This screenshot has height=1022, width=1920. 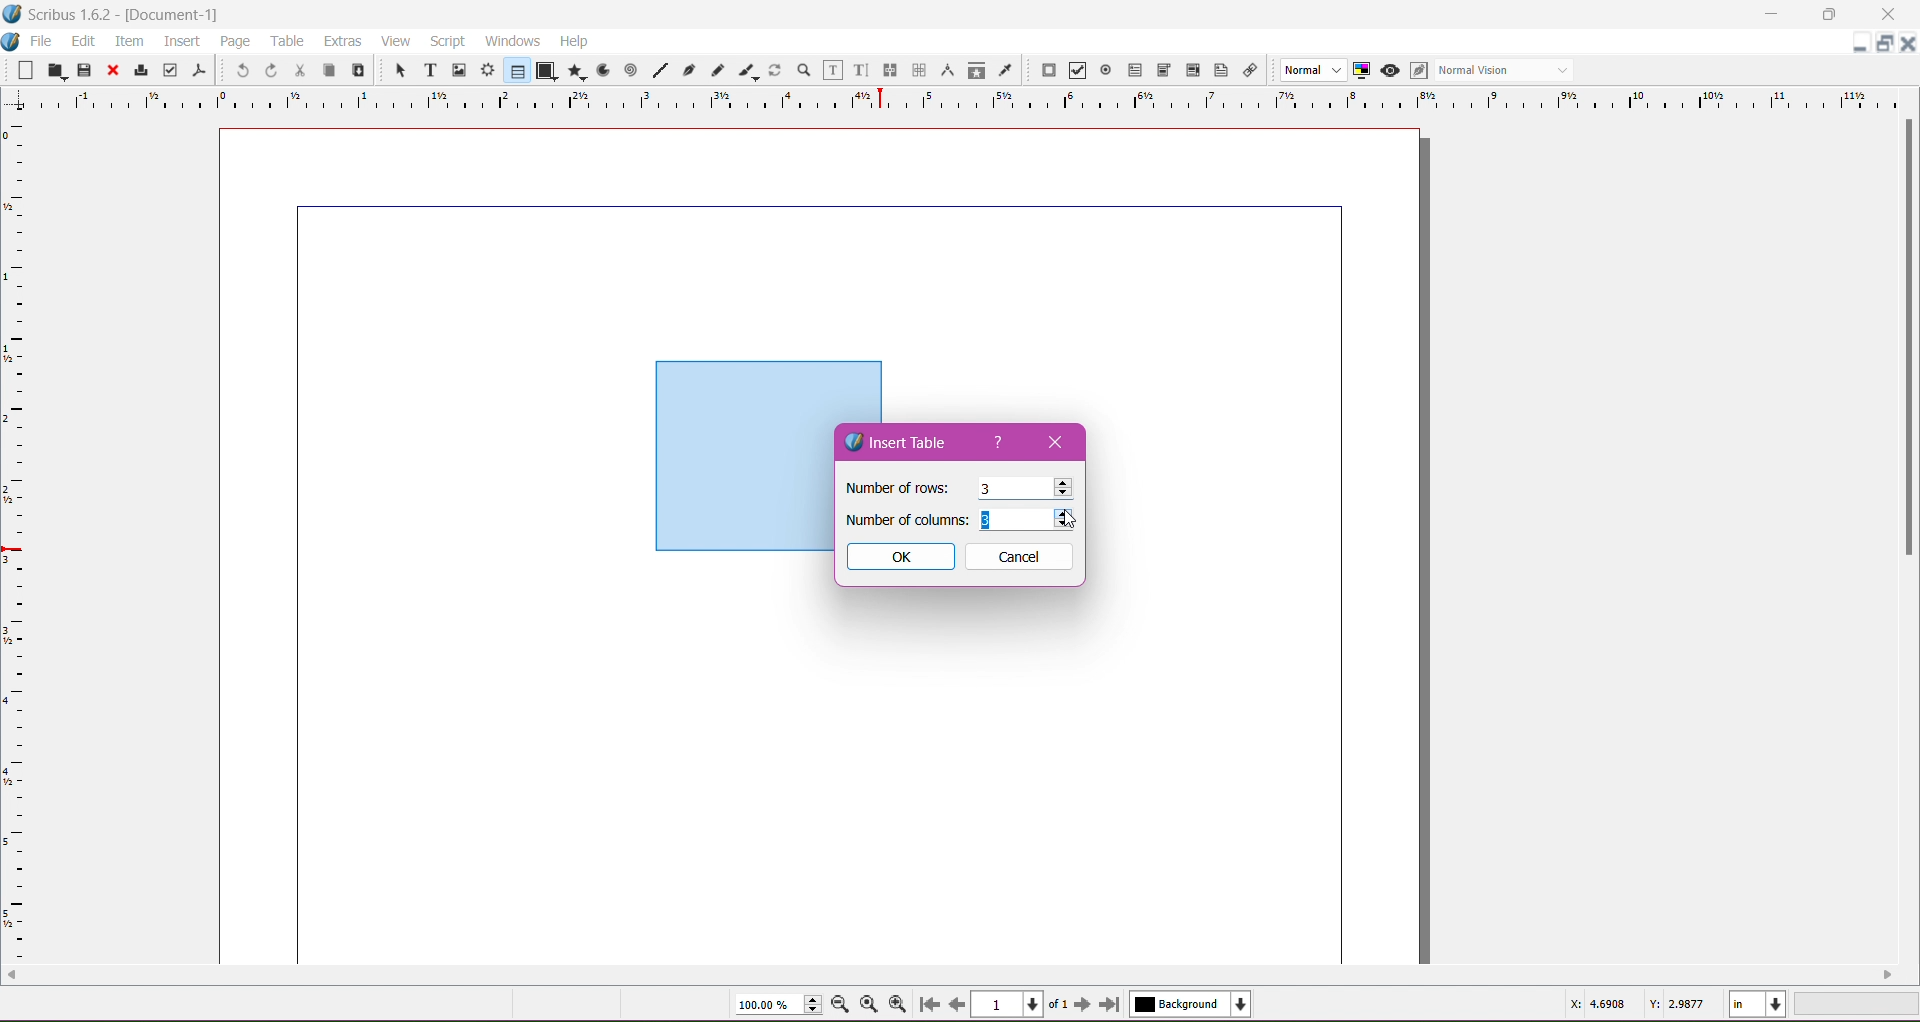 I want to click on Arc, so click(x=601, y=69).